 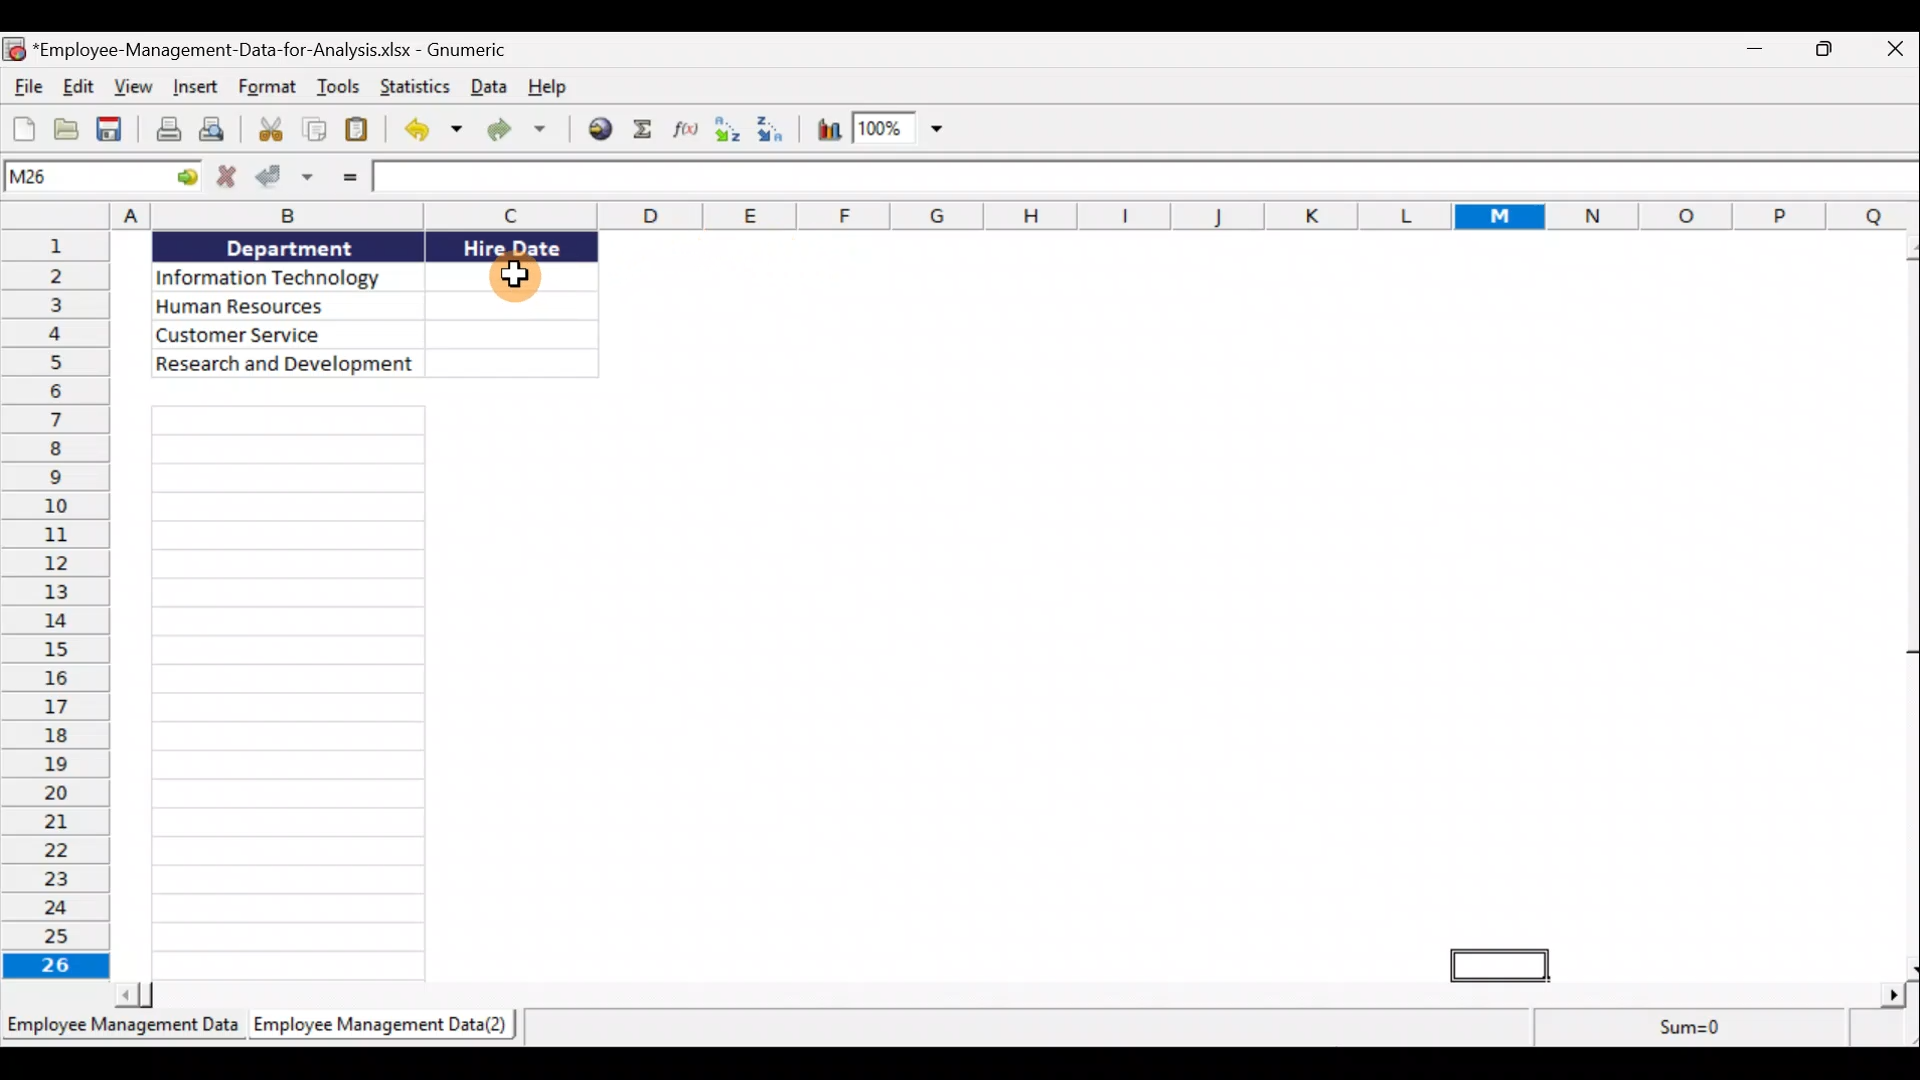 I want to click on Data, so click(x=487, y=90).